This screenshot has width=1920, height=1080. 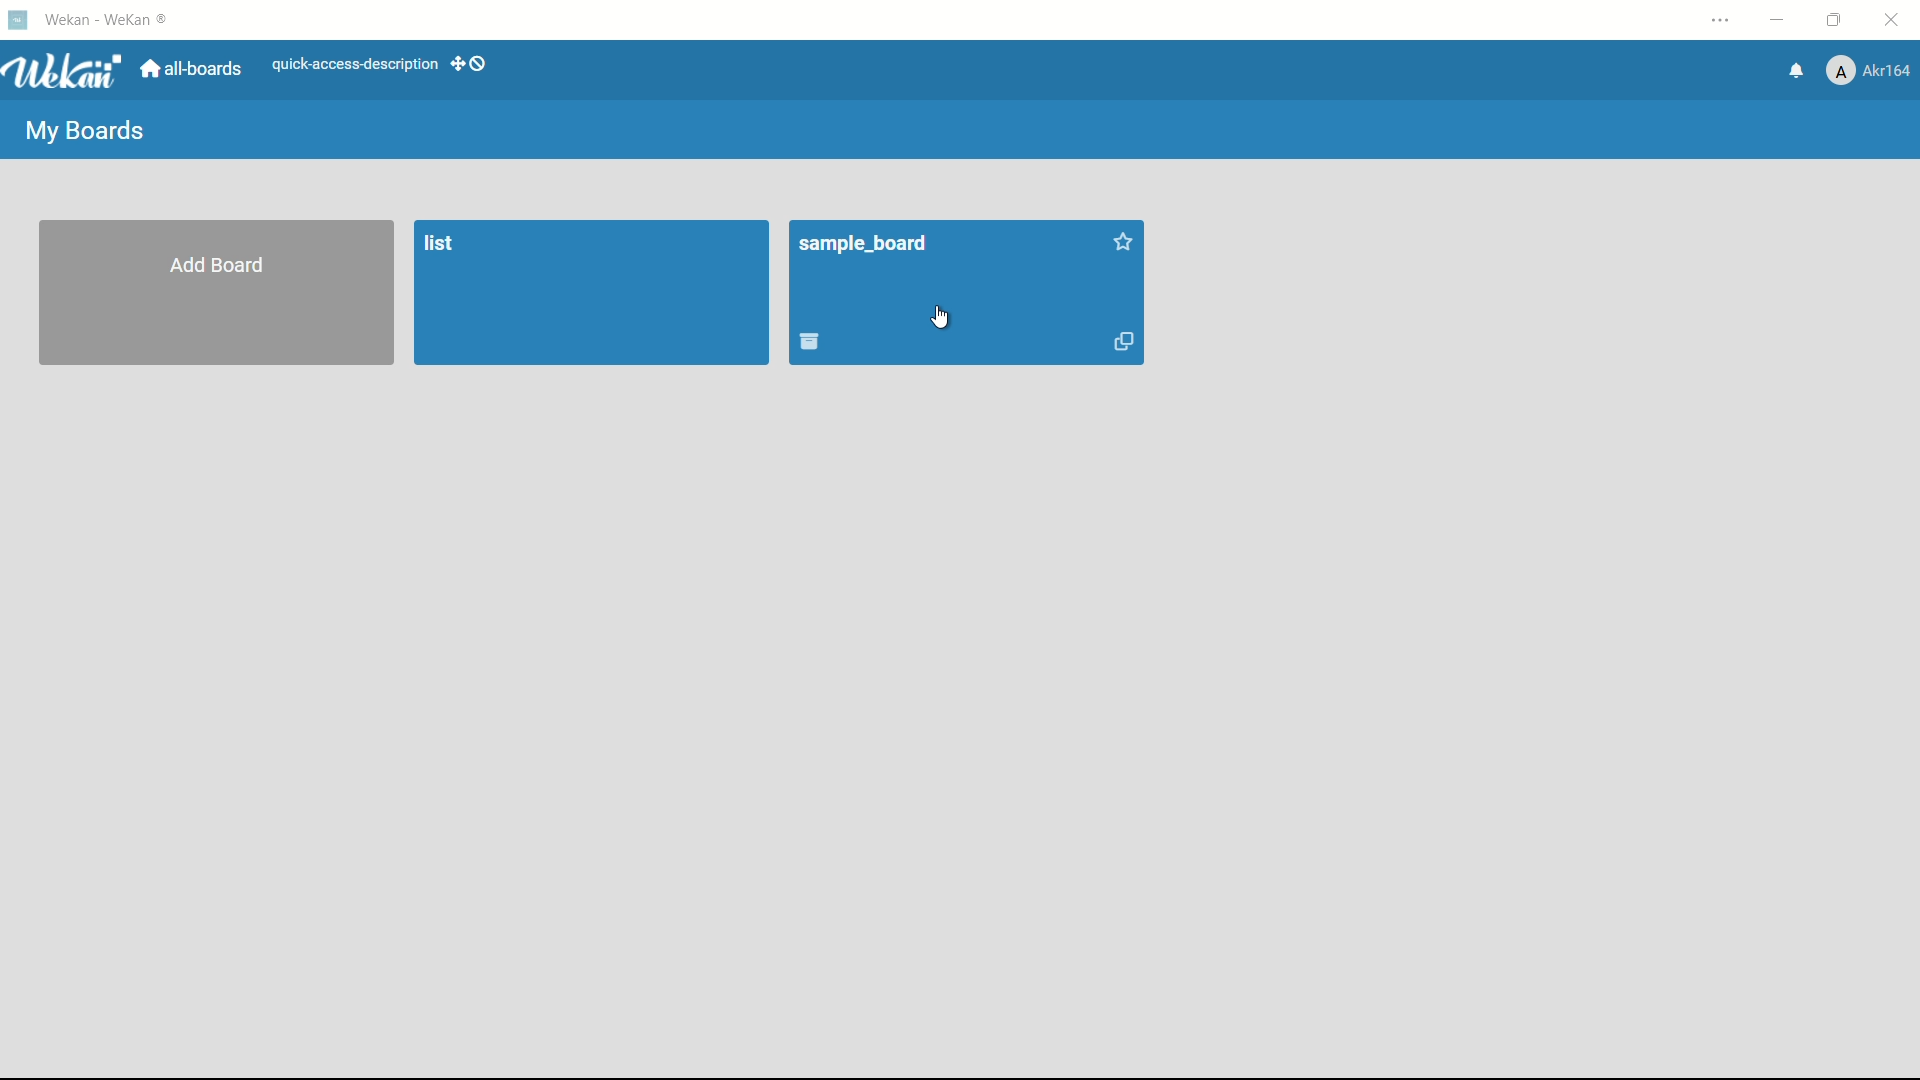 What do you see at coordinates (218, 265) in the screenshot?
I see `add board` at bounding box center [218, 265].